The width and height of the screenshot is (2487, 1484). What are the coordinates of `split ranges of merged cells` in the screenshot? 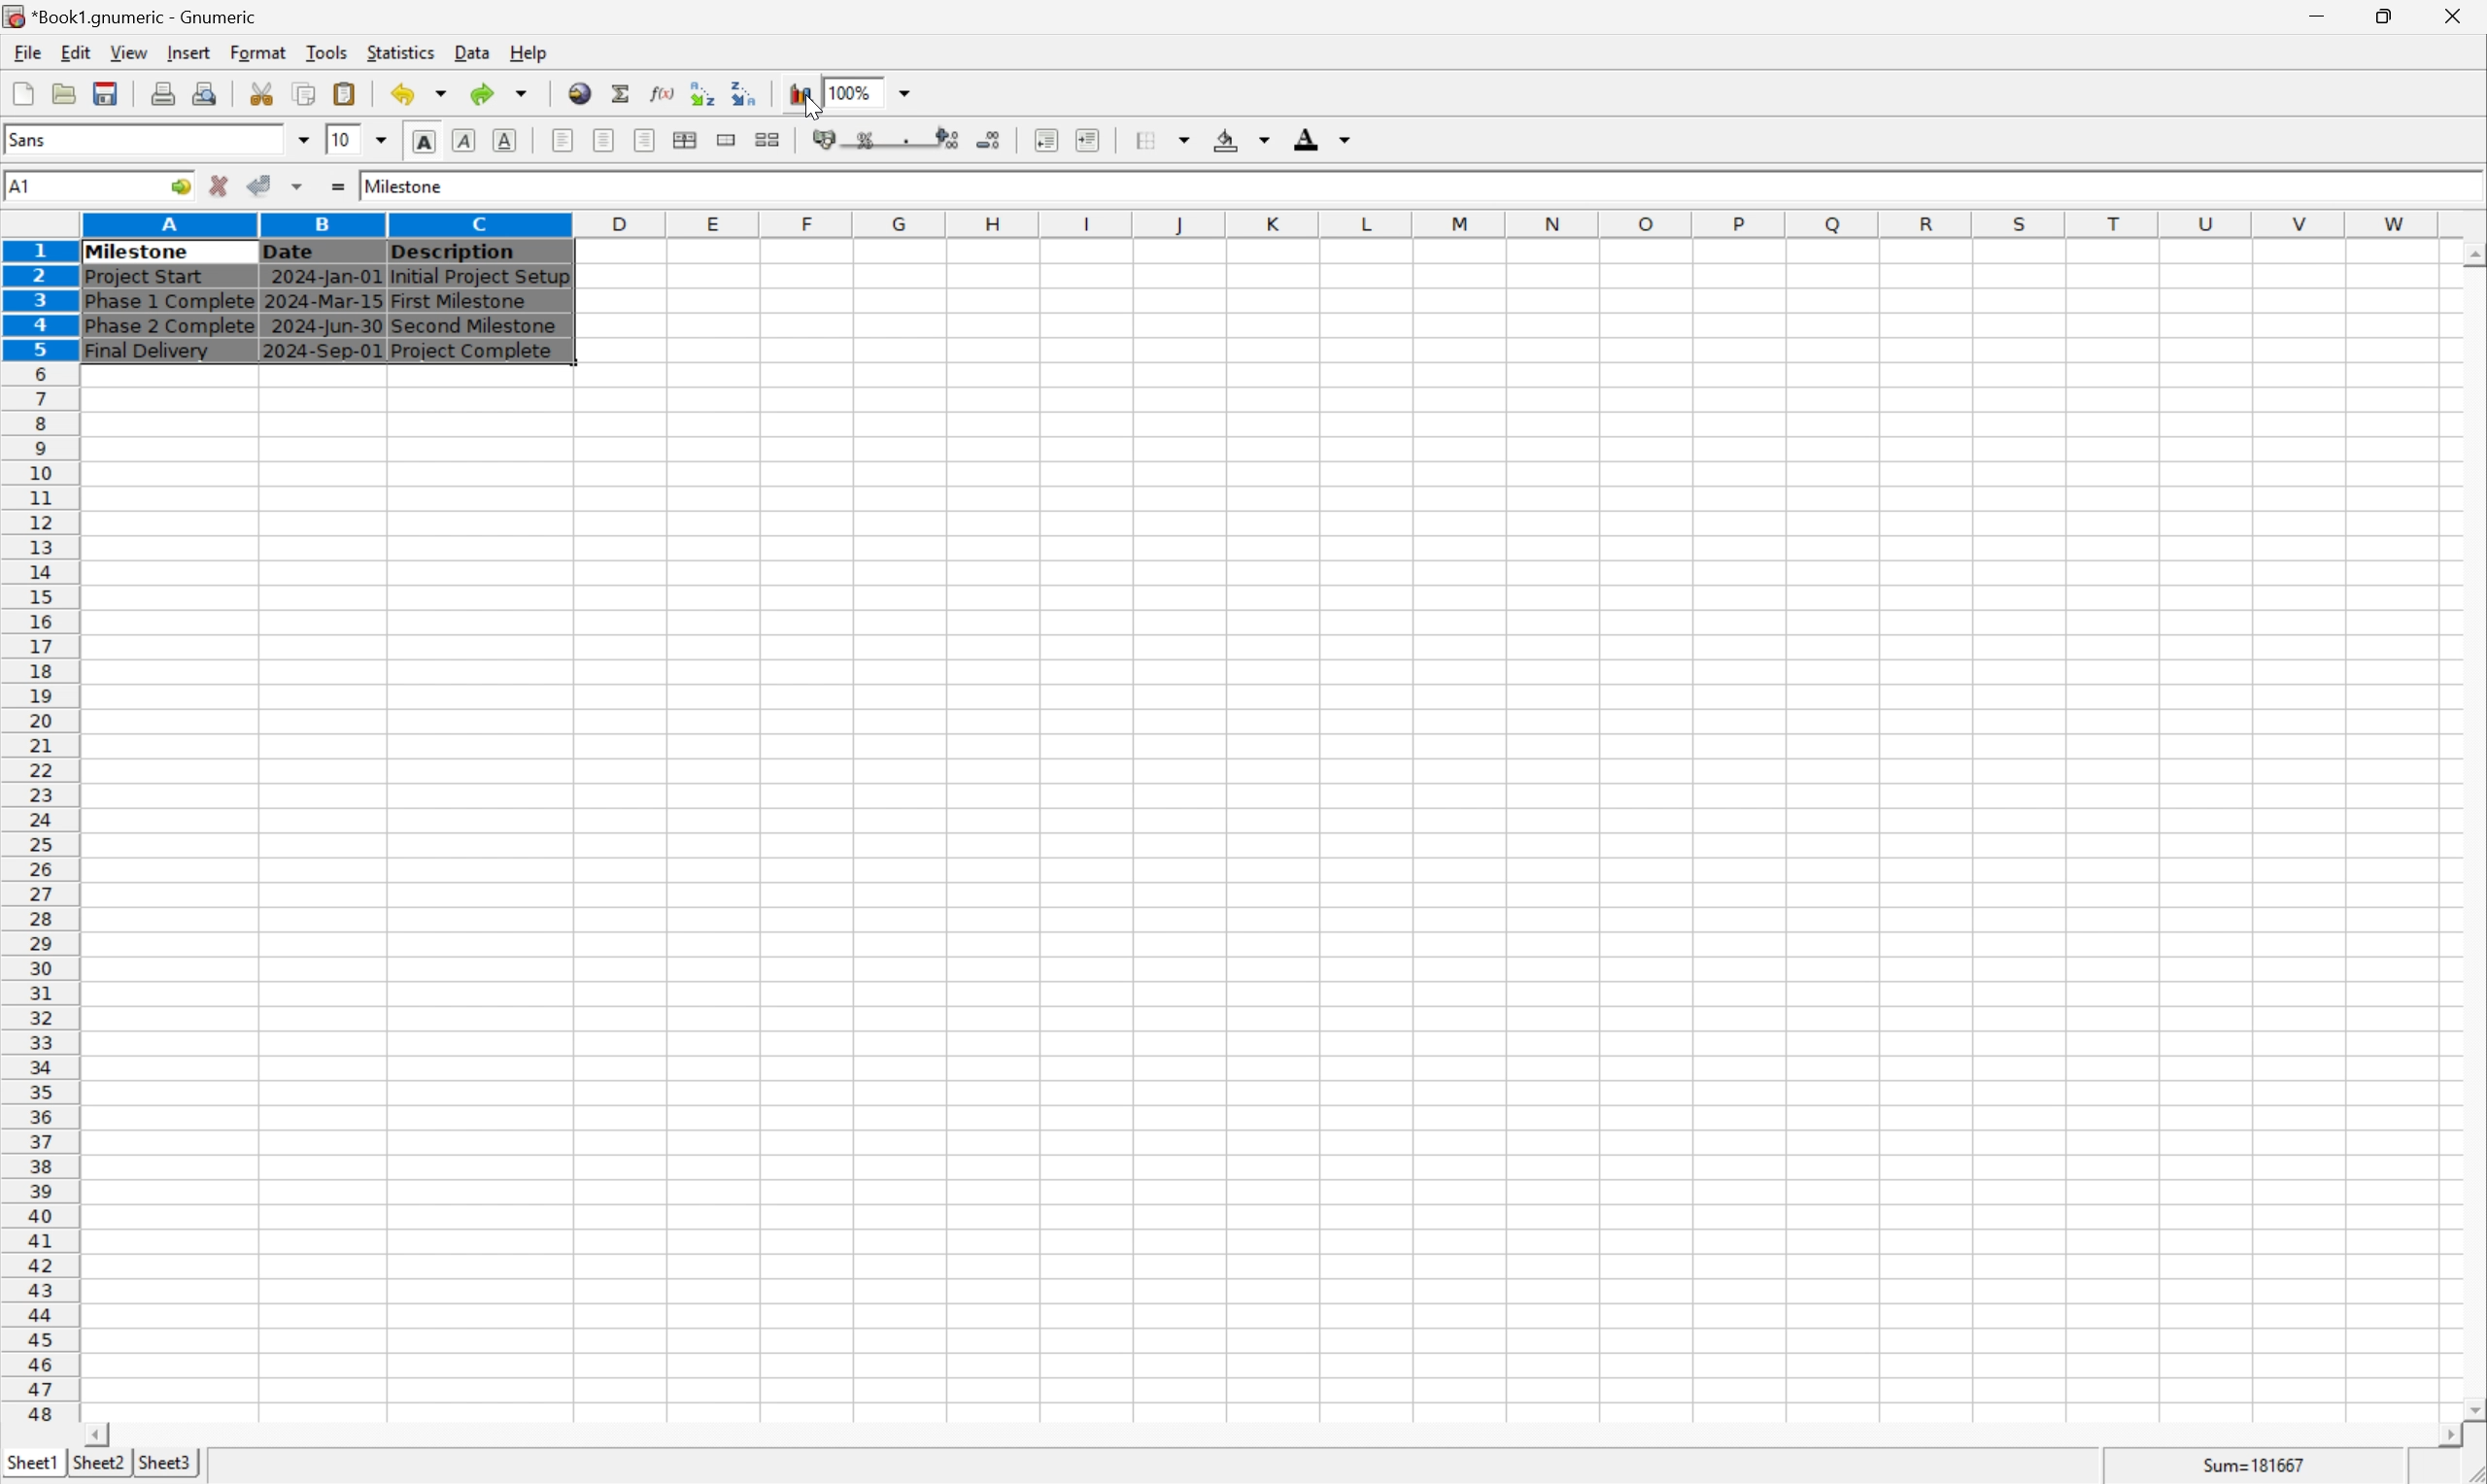 It's located at (768, 139).